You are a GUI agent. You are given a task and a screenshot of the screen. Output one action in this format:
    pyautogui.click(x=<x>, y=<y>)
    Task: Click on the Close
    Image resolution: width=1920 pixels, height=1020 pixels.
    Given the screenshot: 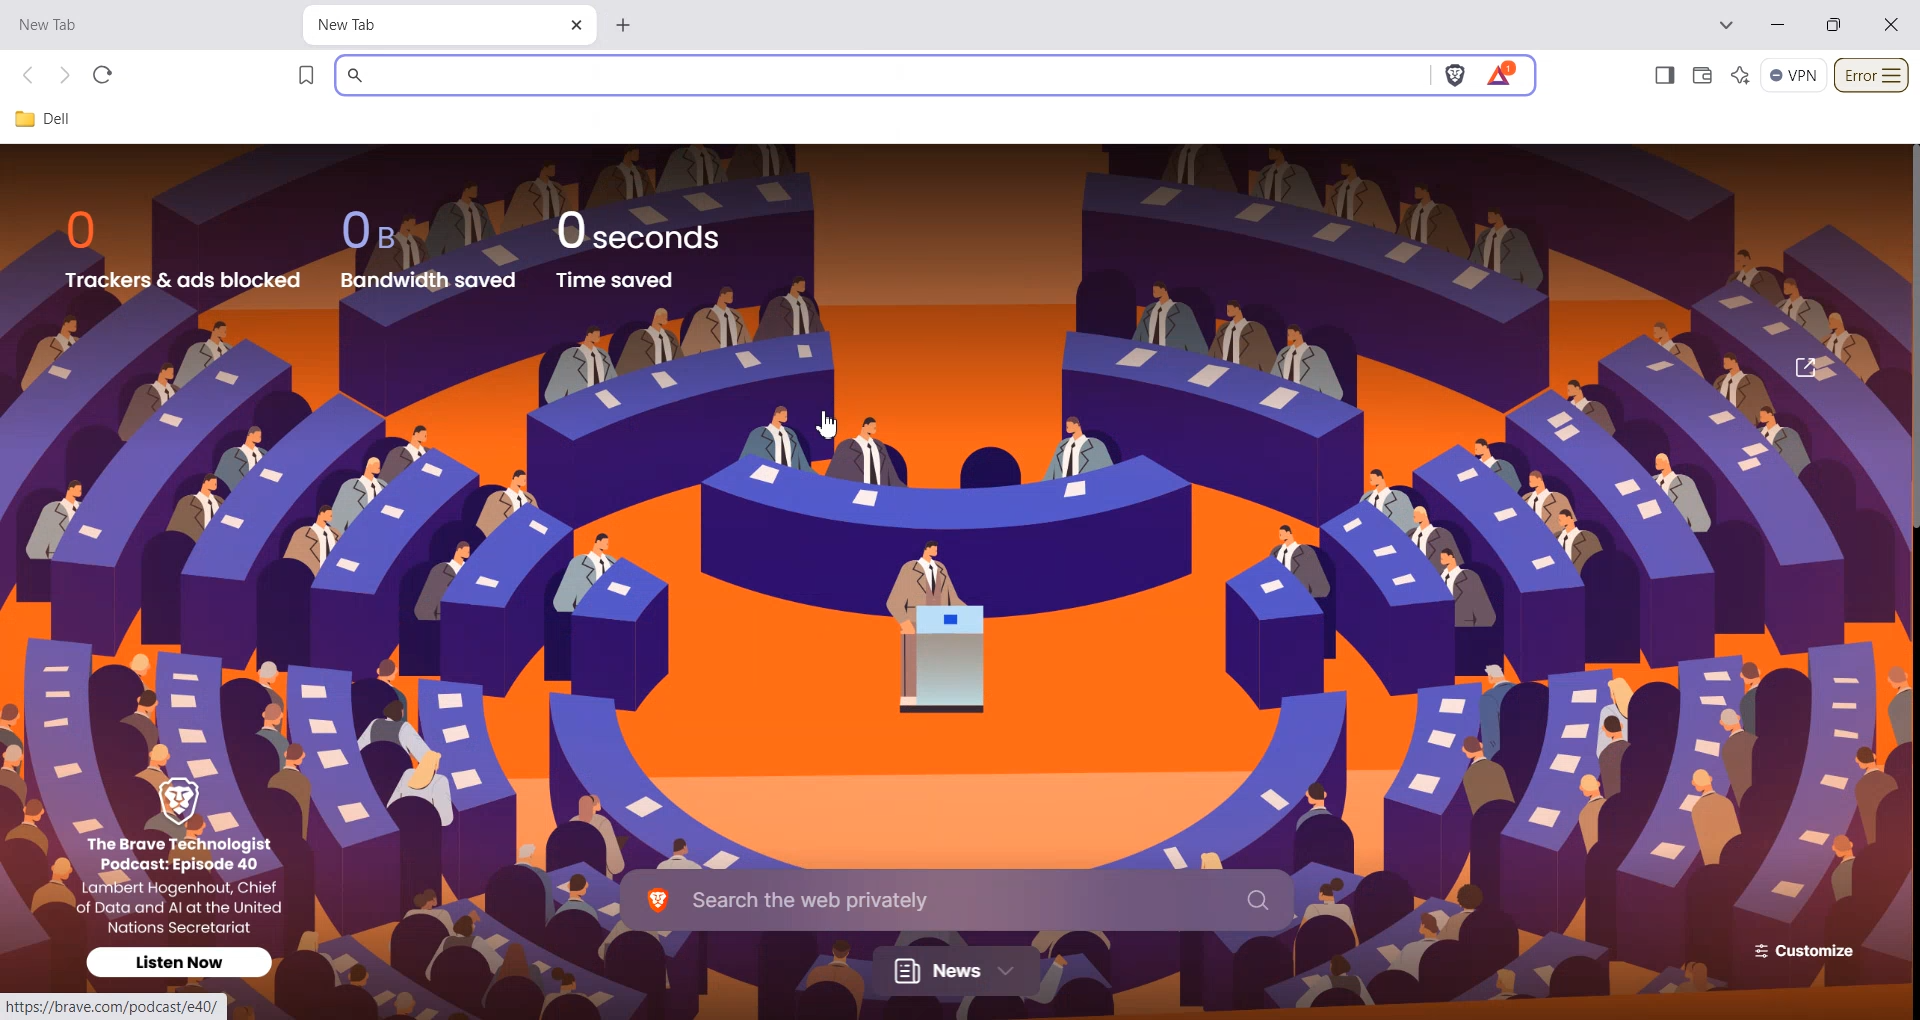 What is the action you would take?
    pyautogui.click(x=576, y=26)
    